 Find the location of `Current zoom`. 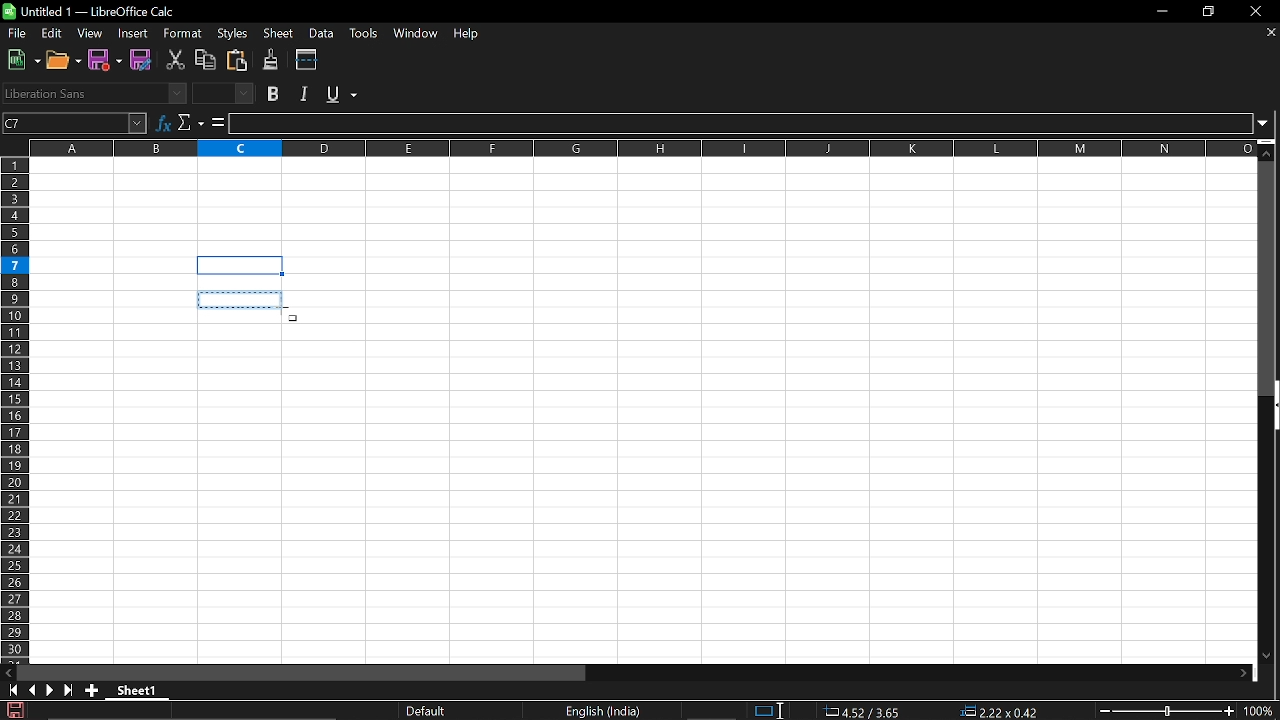

Current zoom is located at coordinates (1262, 711).